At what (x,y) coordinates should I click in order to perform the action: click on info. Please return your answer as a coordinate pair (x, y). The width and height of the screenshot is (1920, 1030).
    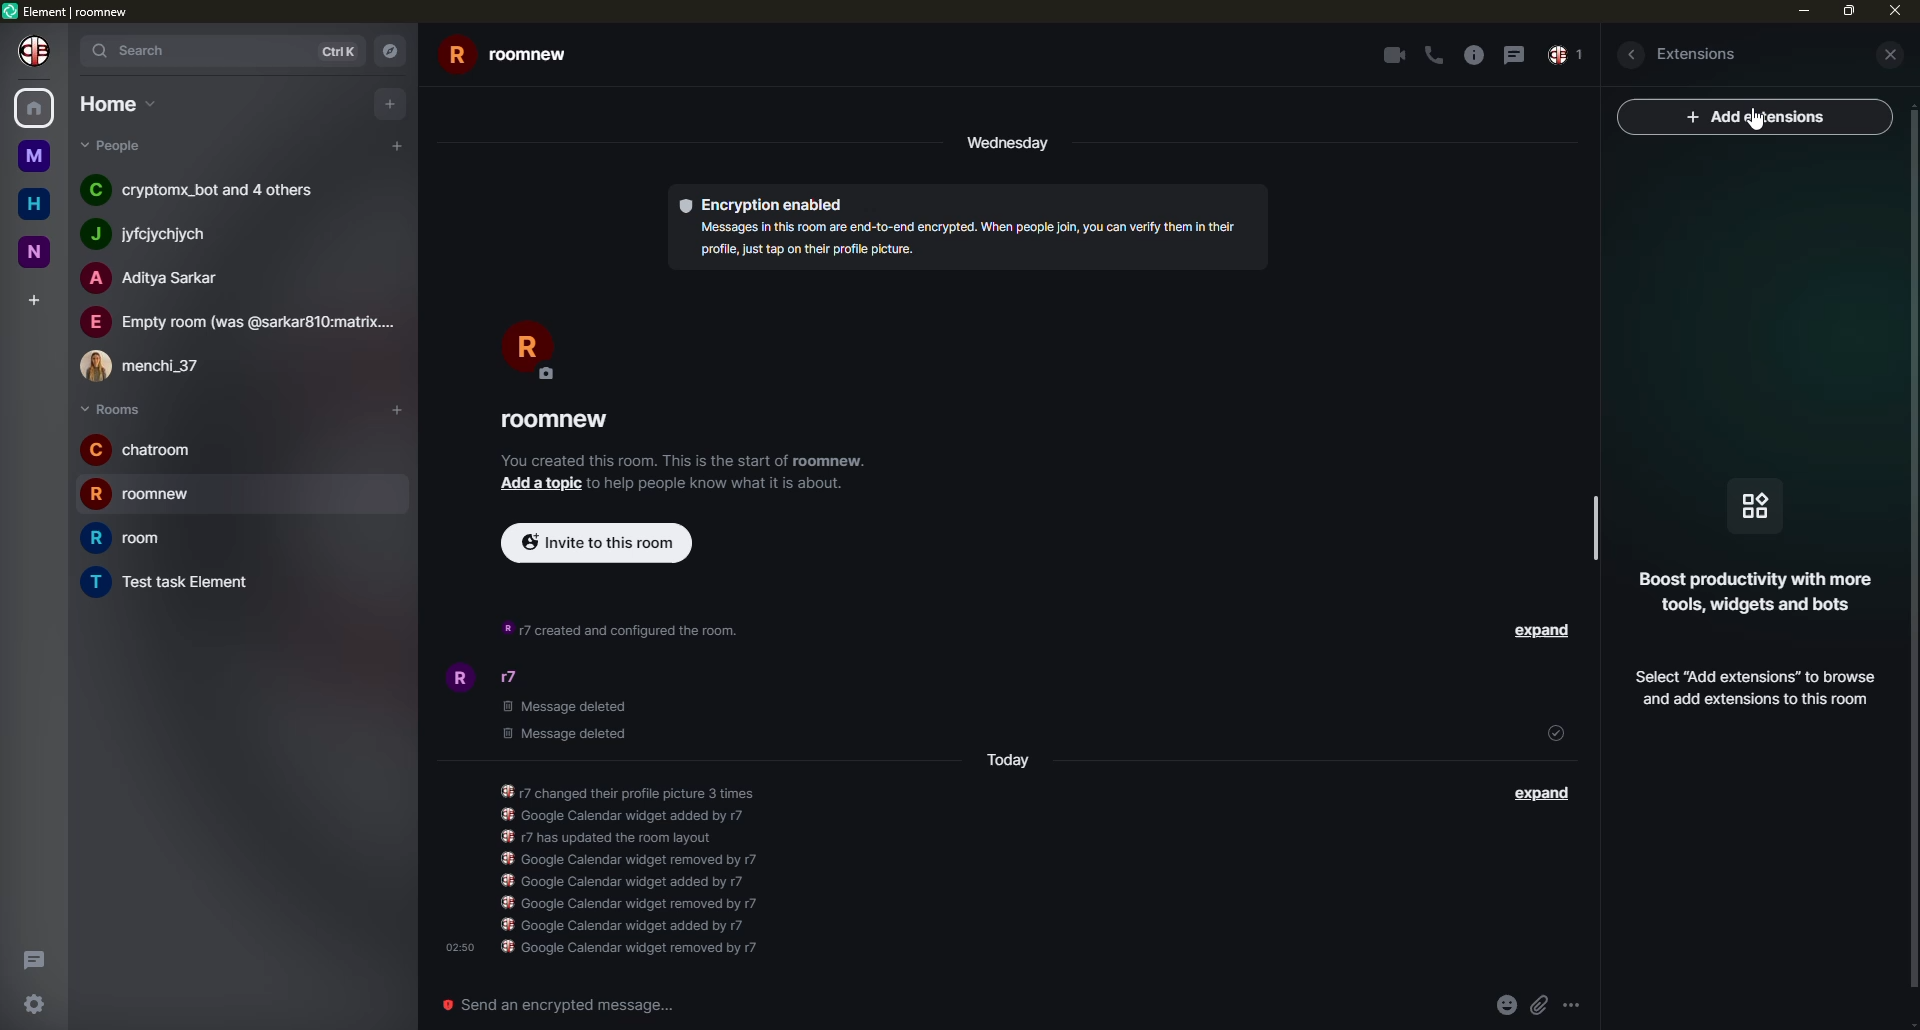
    Looking at the image, I should click on (955, 244).